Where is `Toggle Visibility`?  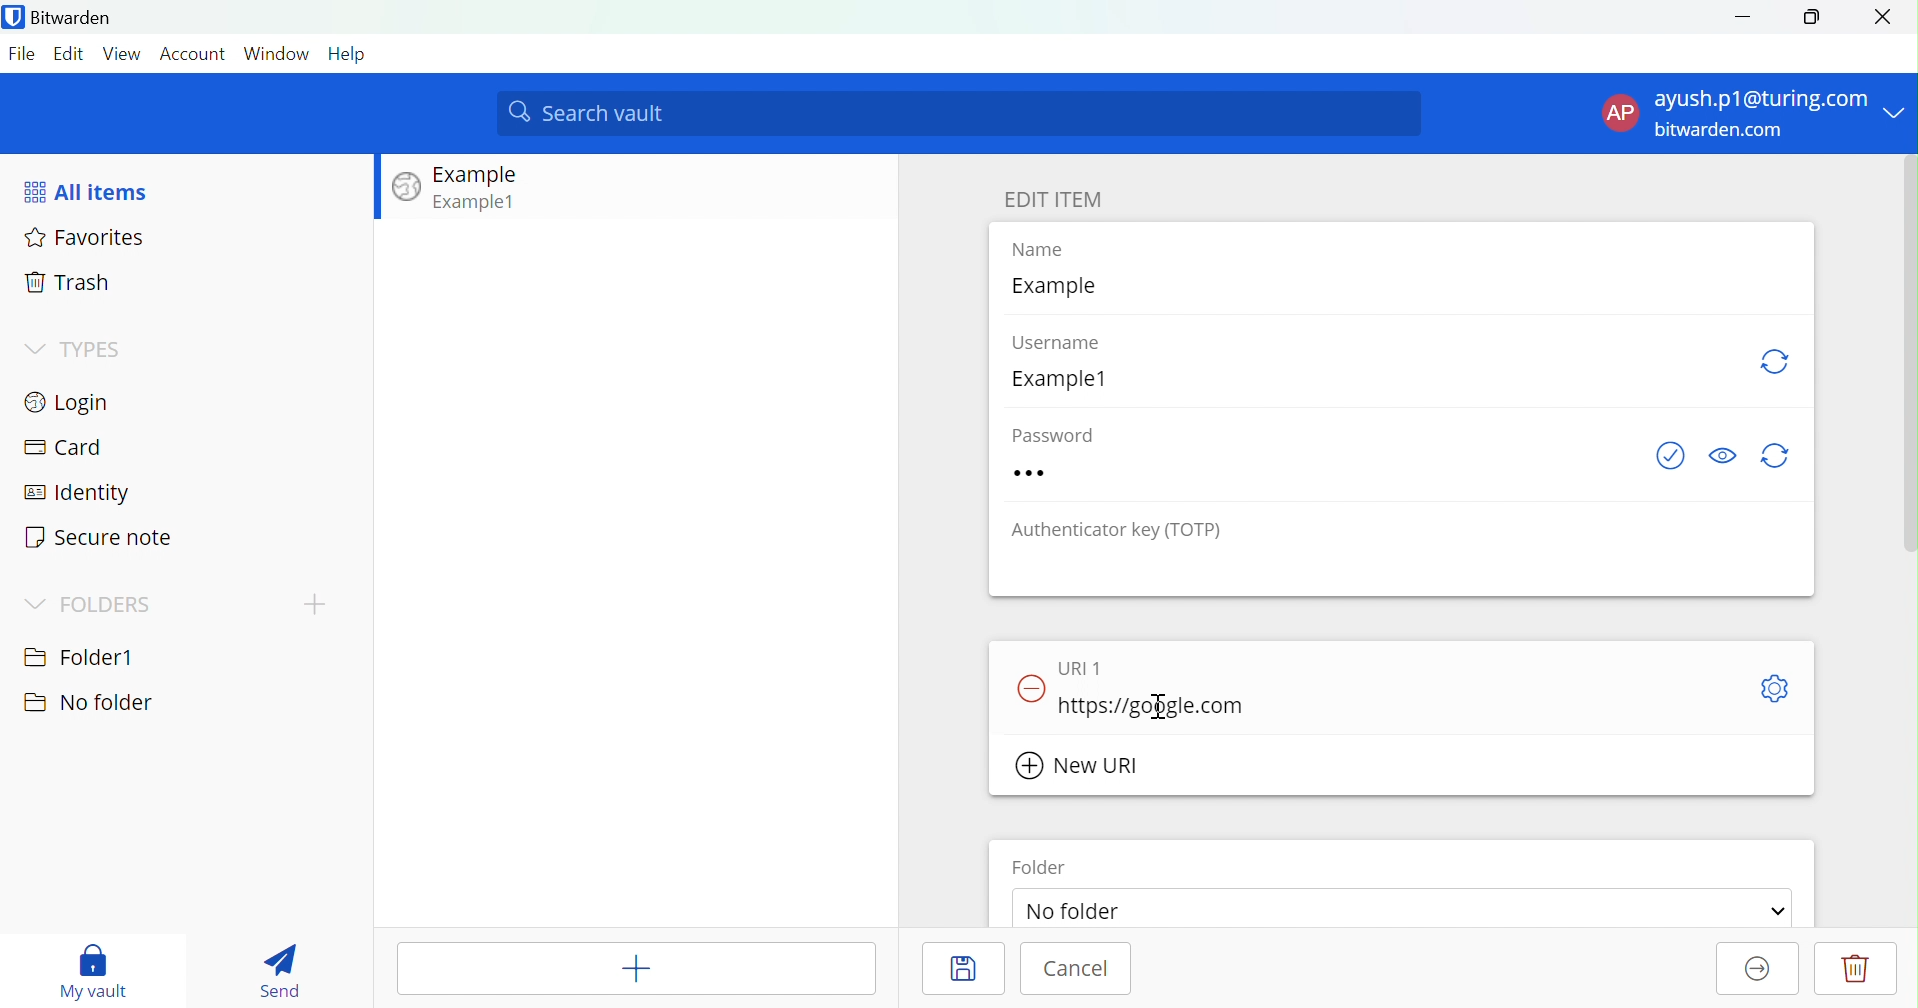 Toggle Visibility is located at coordinates (1724, 454).